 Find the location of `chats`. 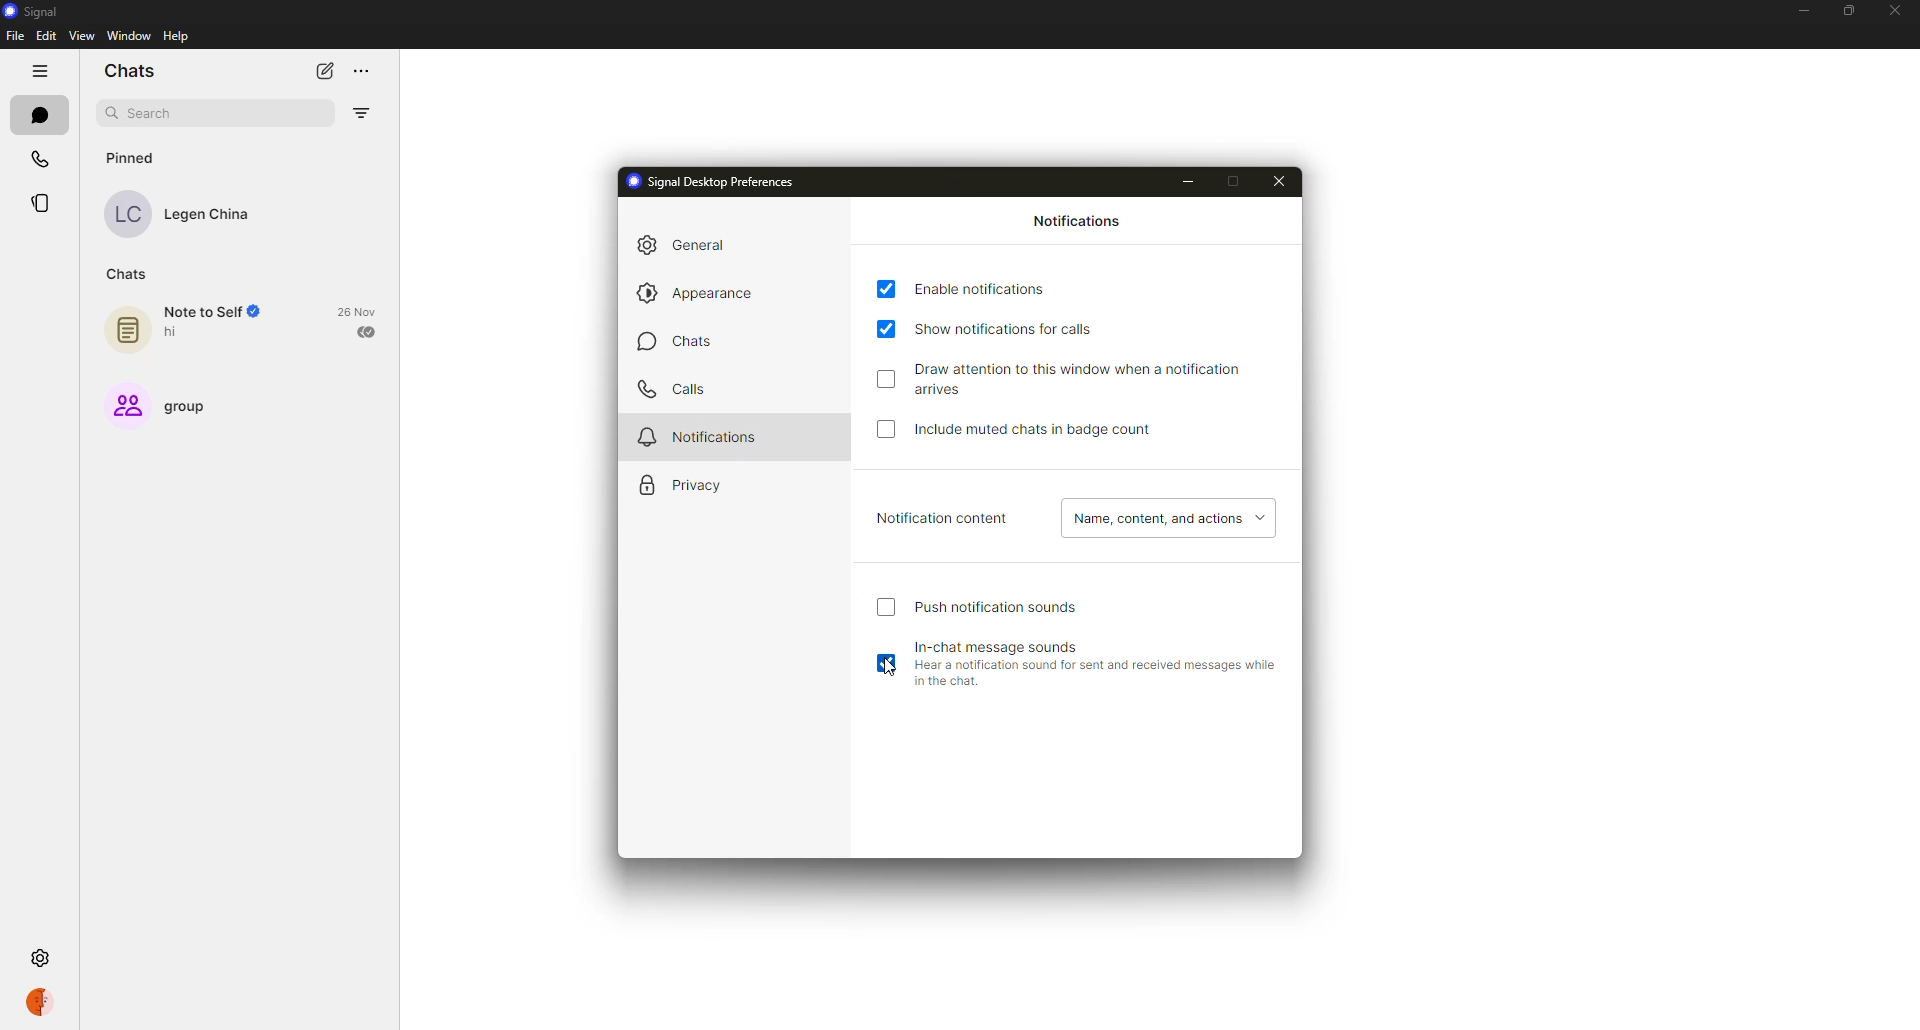

chats is located at coordinates (686, 341).